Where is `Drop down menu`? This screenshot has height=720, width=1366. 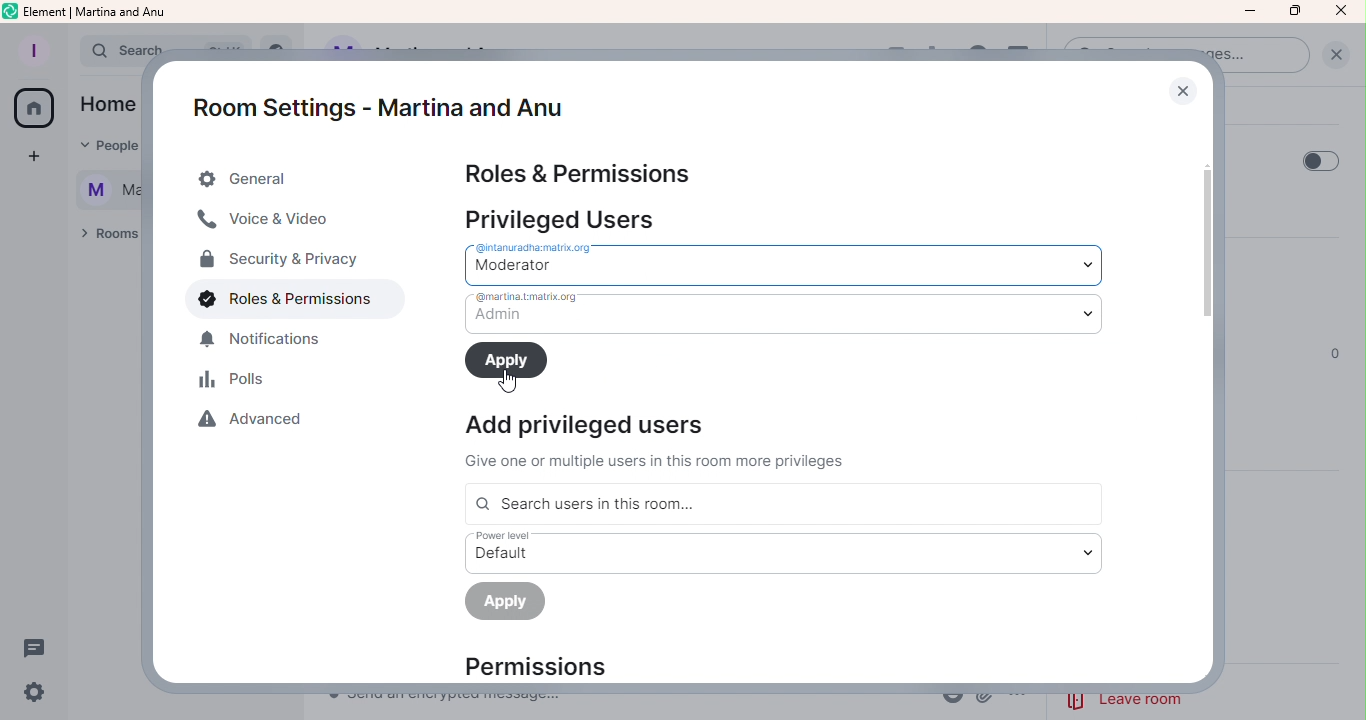 Drop down menu is located at coordinates (782, 313).